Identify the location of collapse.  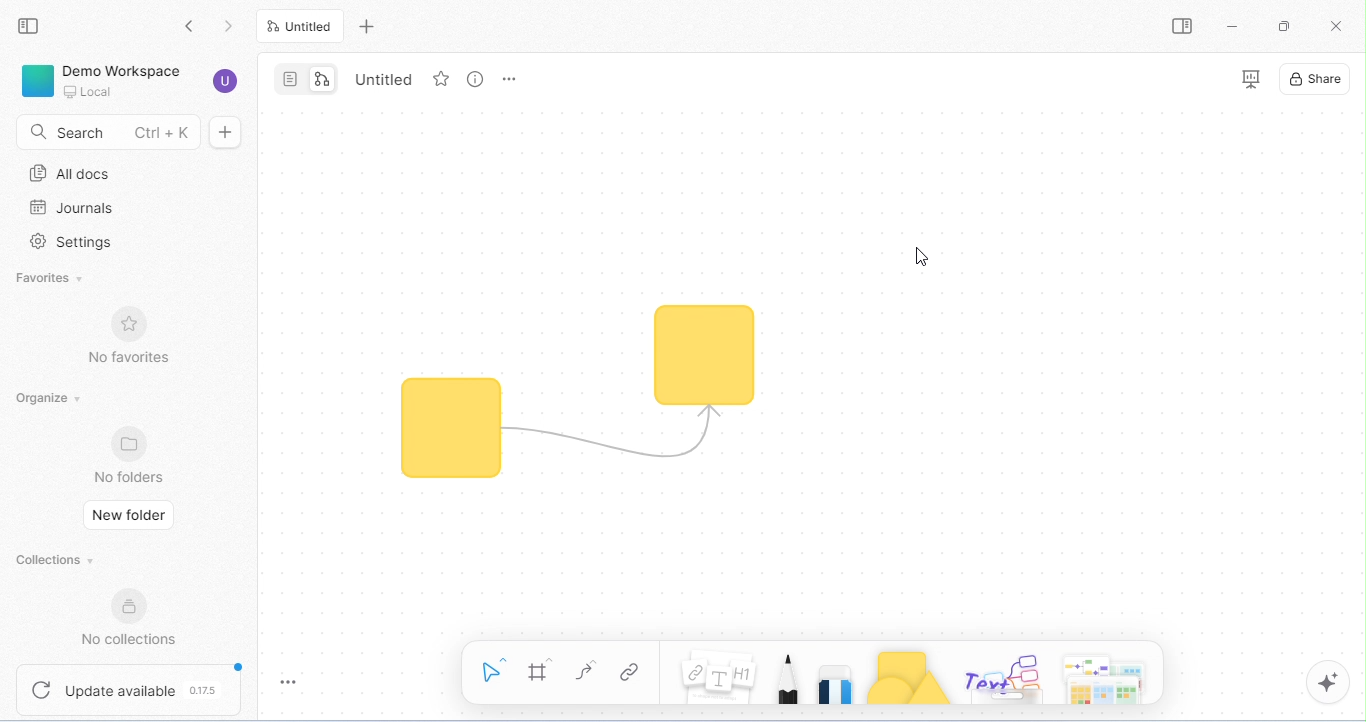
(29, 26).